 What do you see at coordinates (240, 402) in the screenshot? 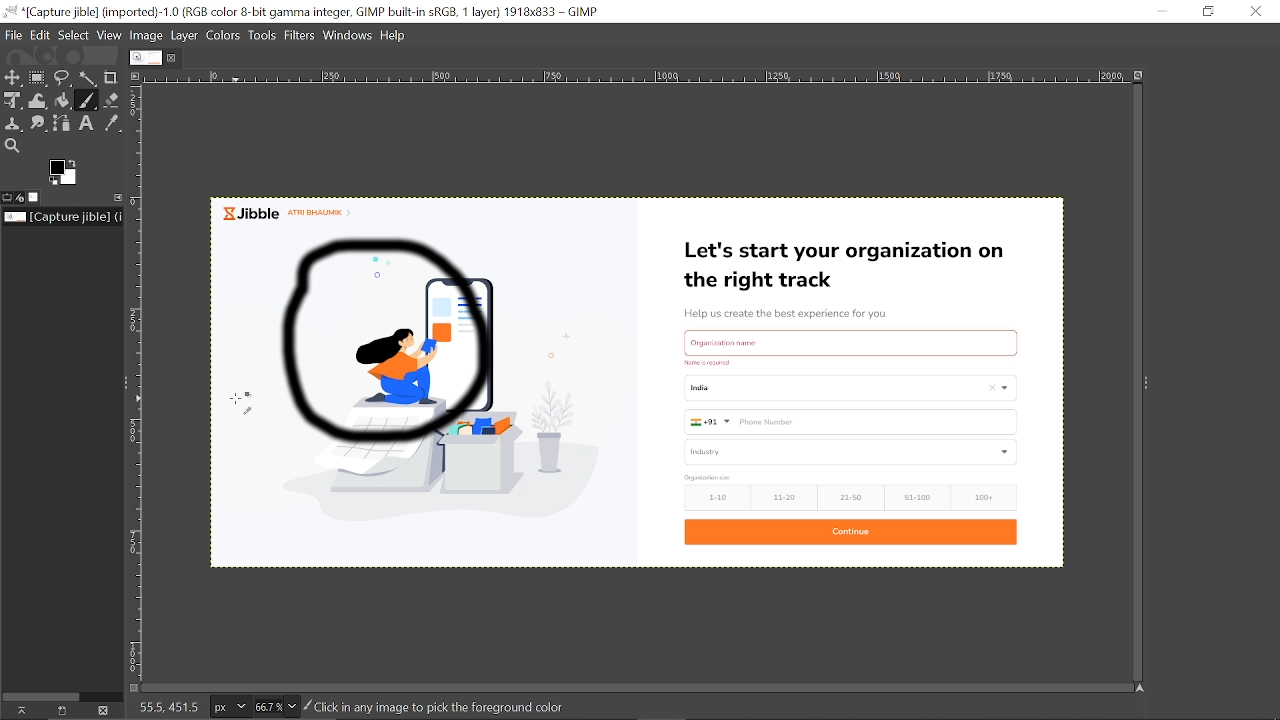
I see `Cursor` at bounding box center [240, 402].